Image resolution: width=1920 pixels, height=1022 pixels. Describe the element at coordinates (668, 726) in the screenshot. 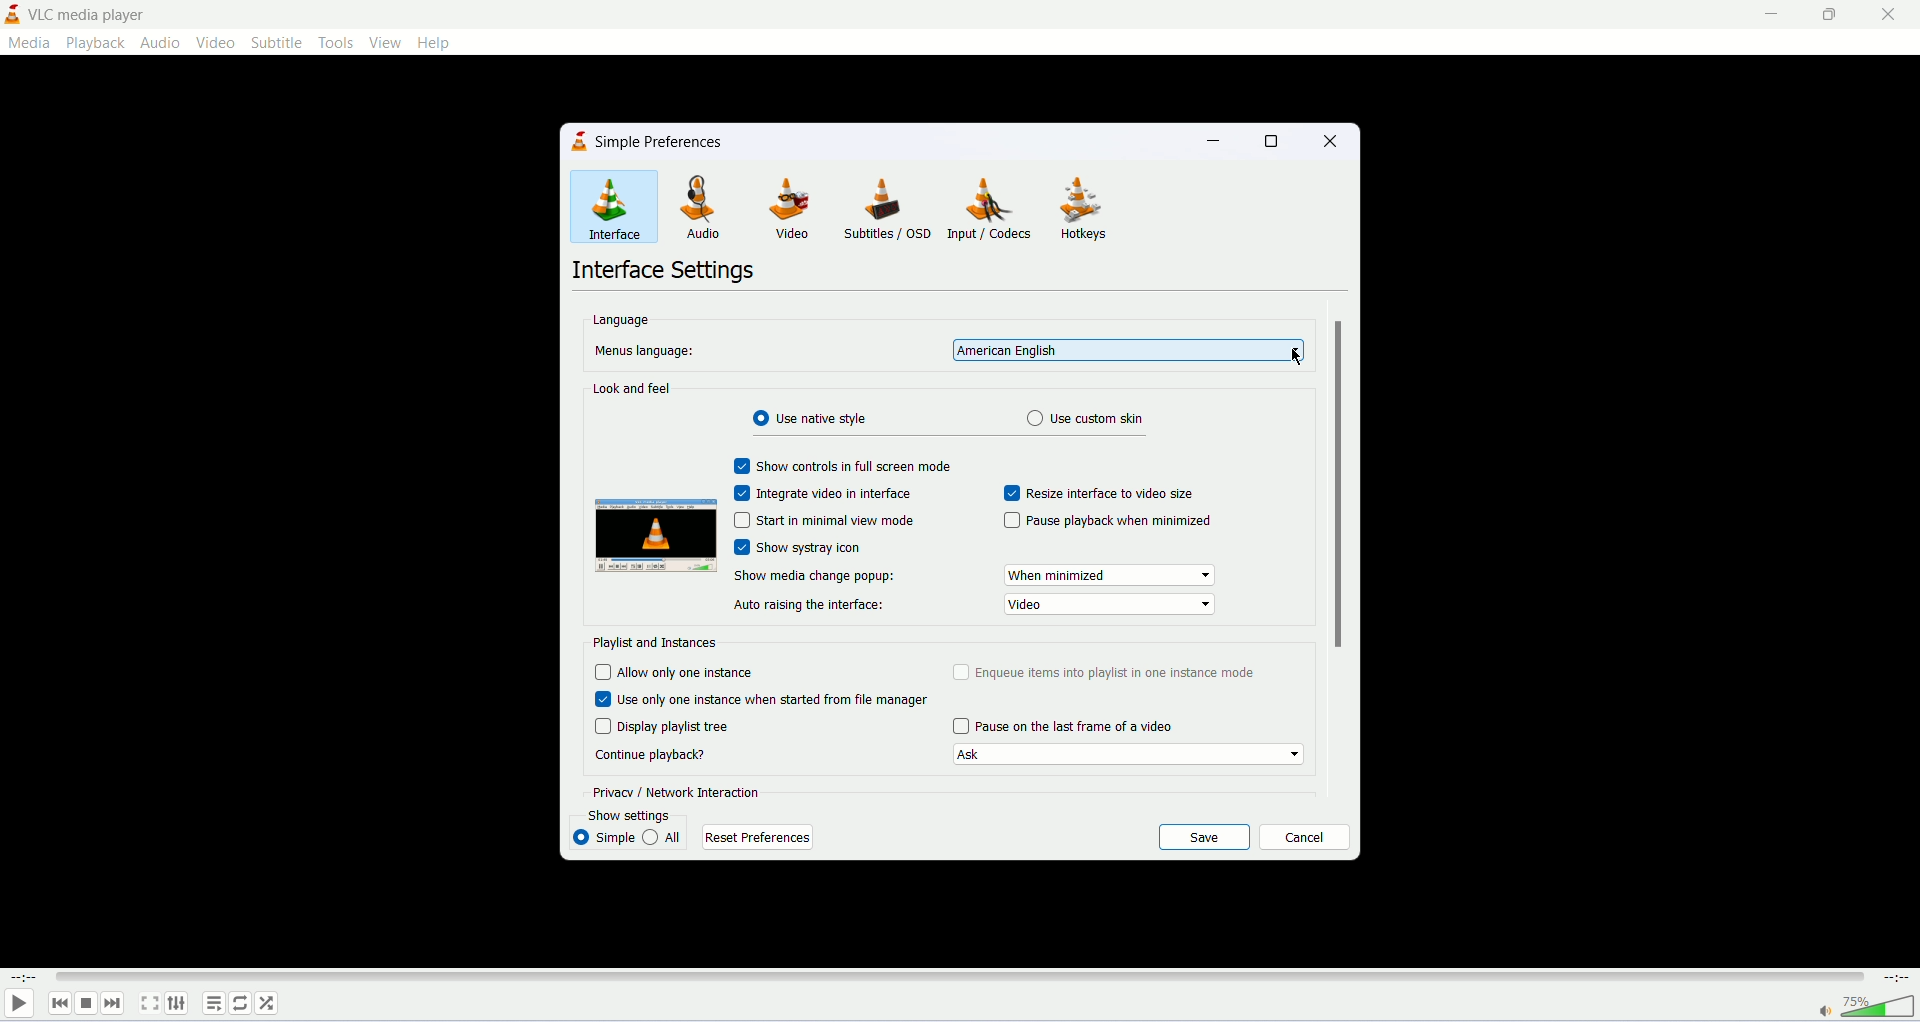

I see `display playlist tree` at that location.